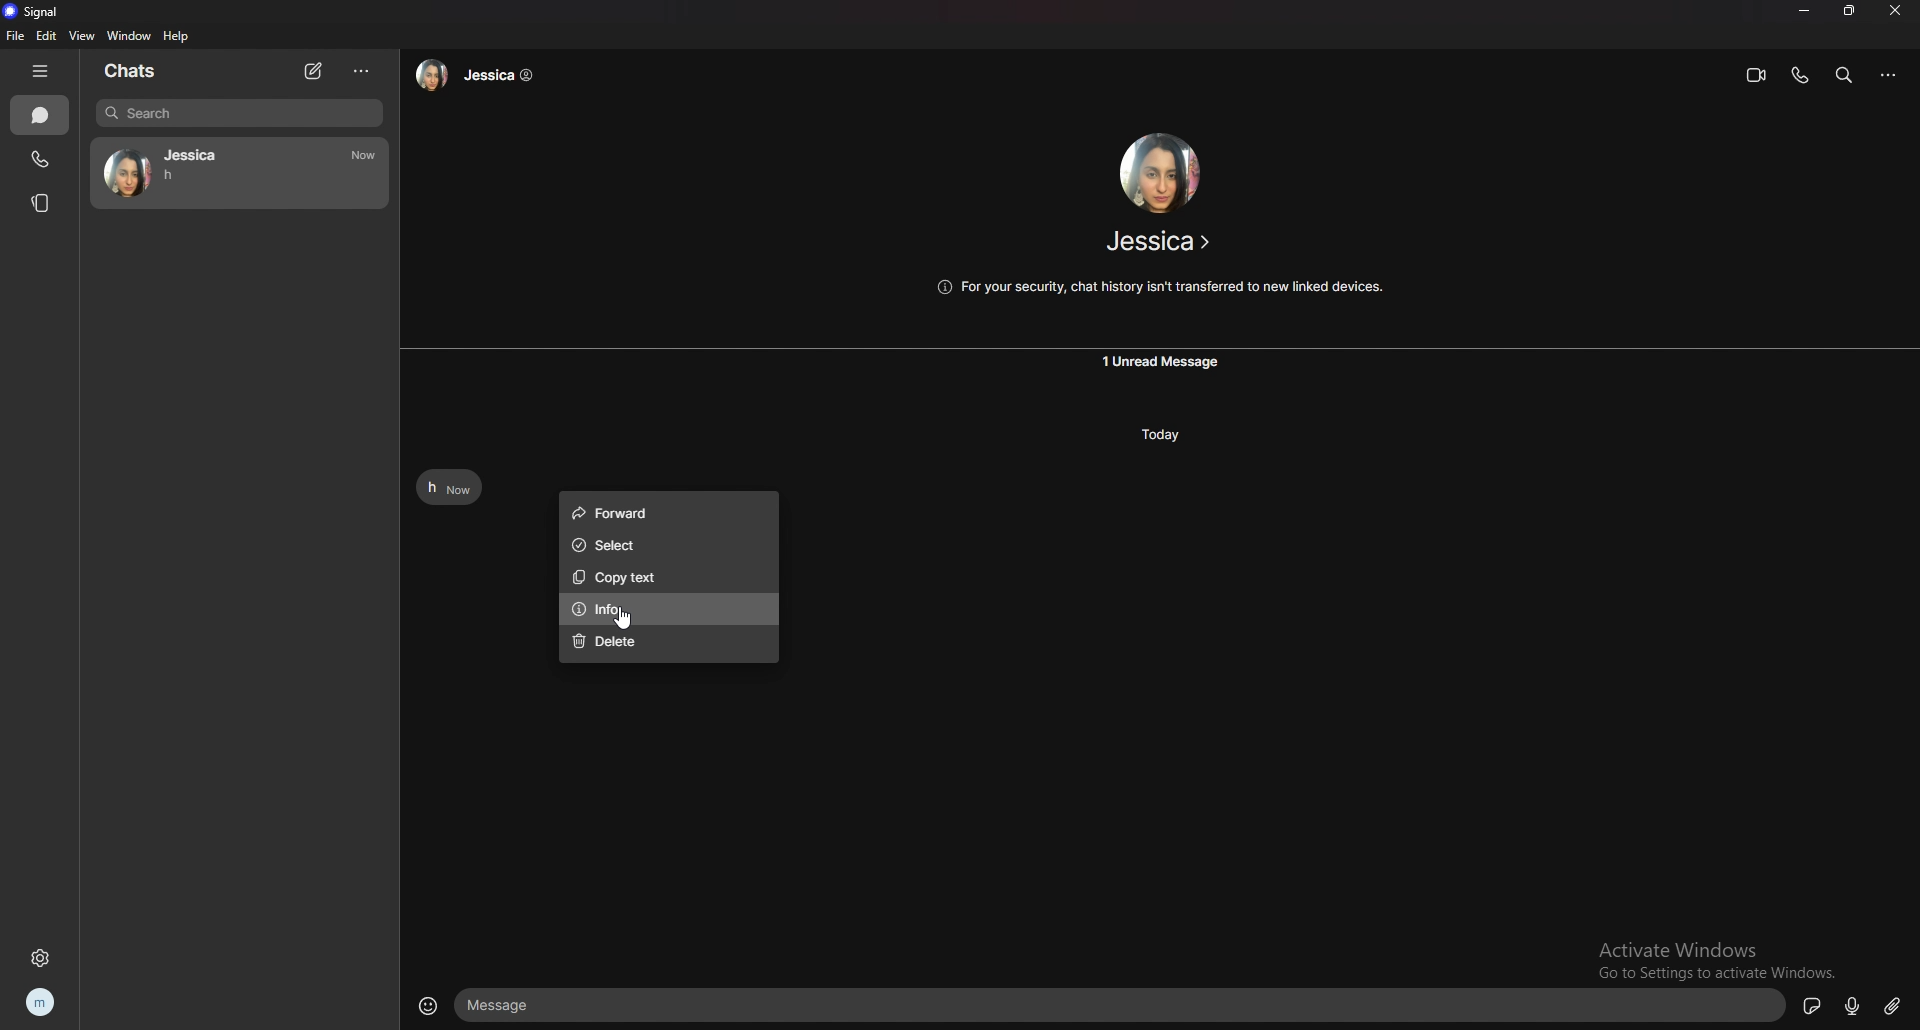 Image resolution: width=1920 pixels, height=1030 pixels. I want to click on profile, so click(41, 1003).